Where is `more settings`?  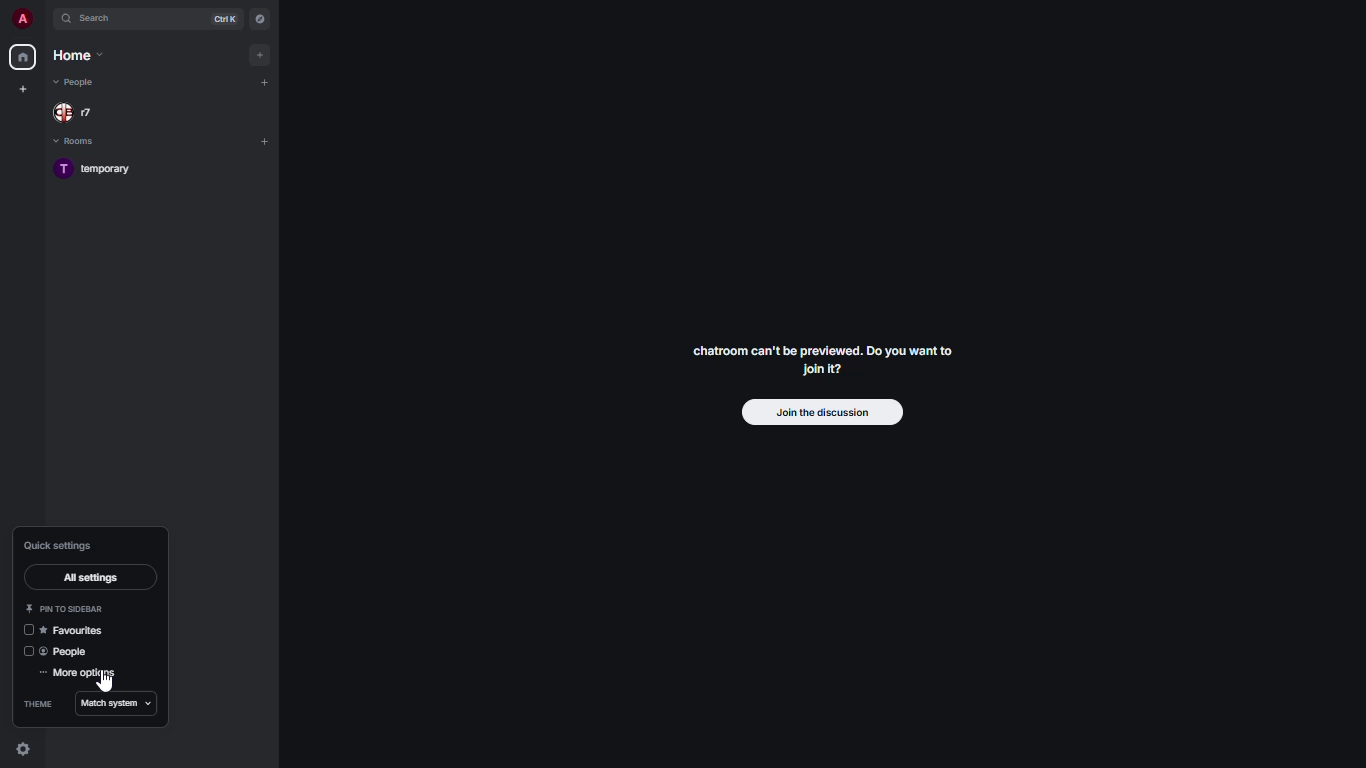 more settings is located at coordinates (79, 674).